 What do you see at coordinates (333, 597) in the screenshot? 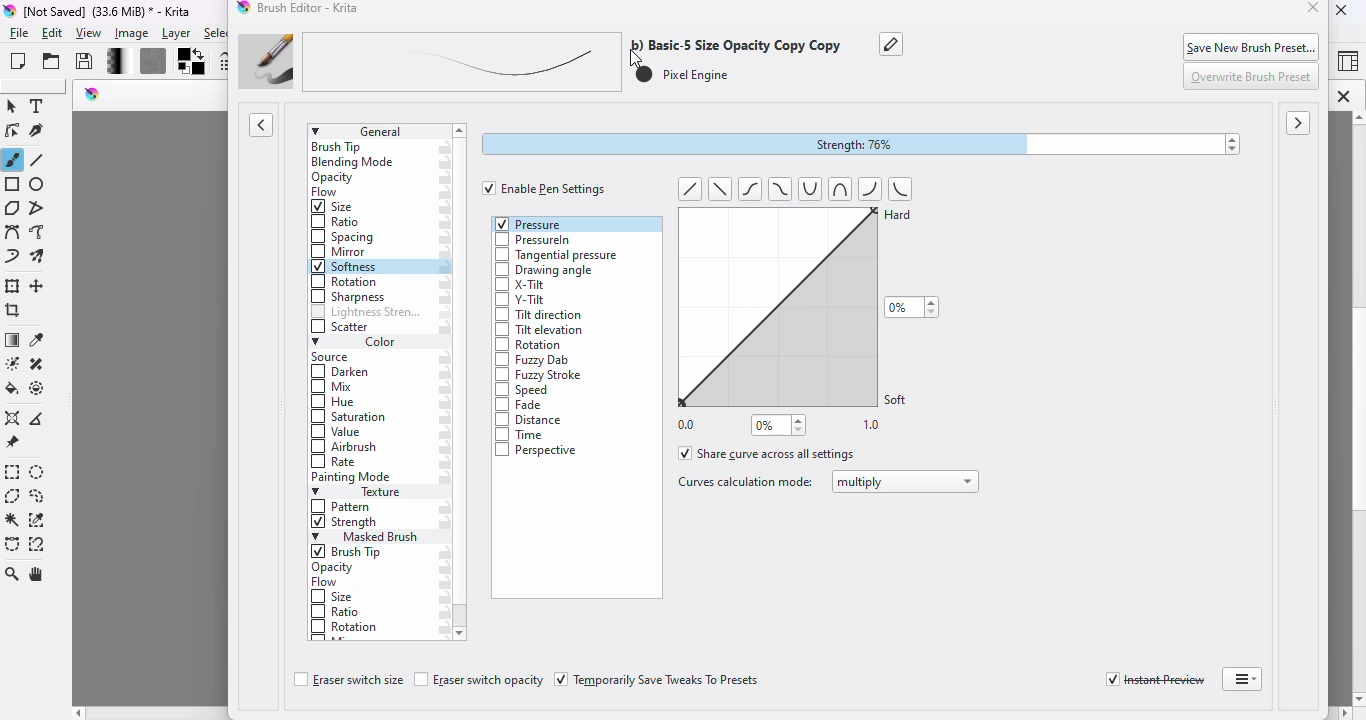
I see `size` at bounding box center [333, 597].